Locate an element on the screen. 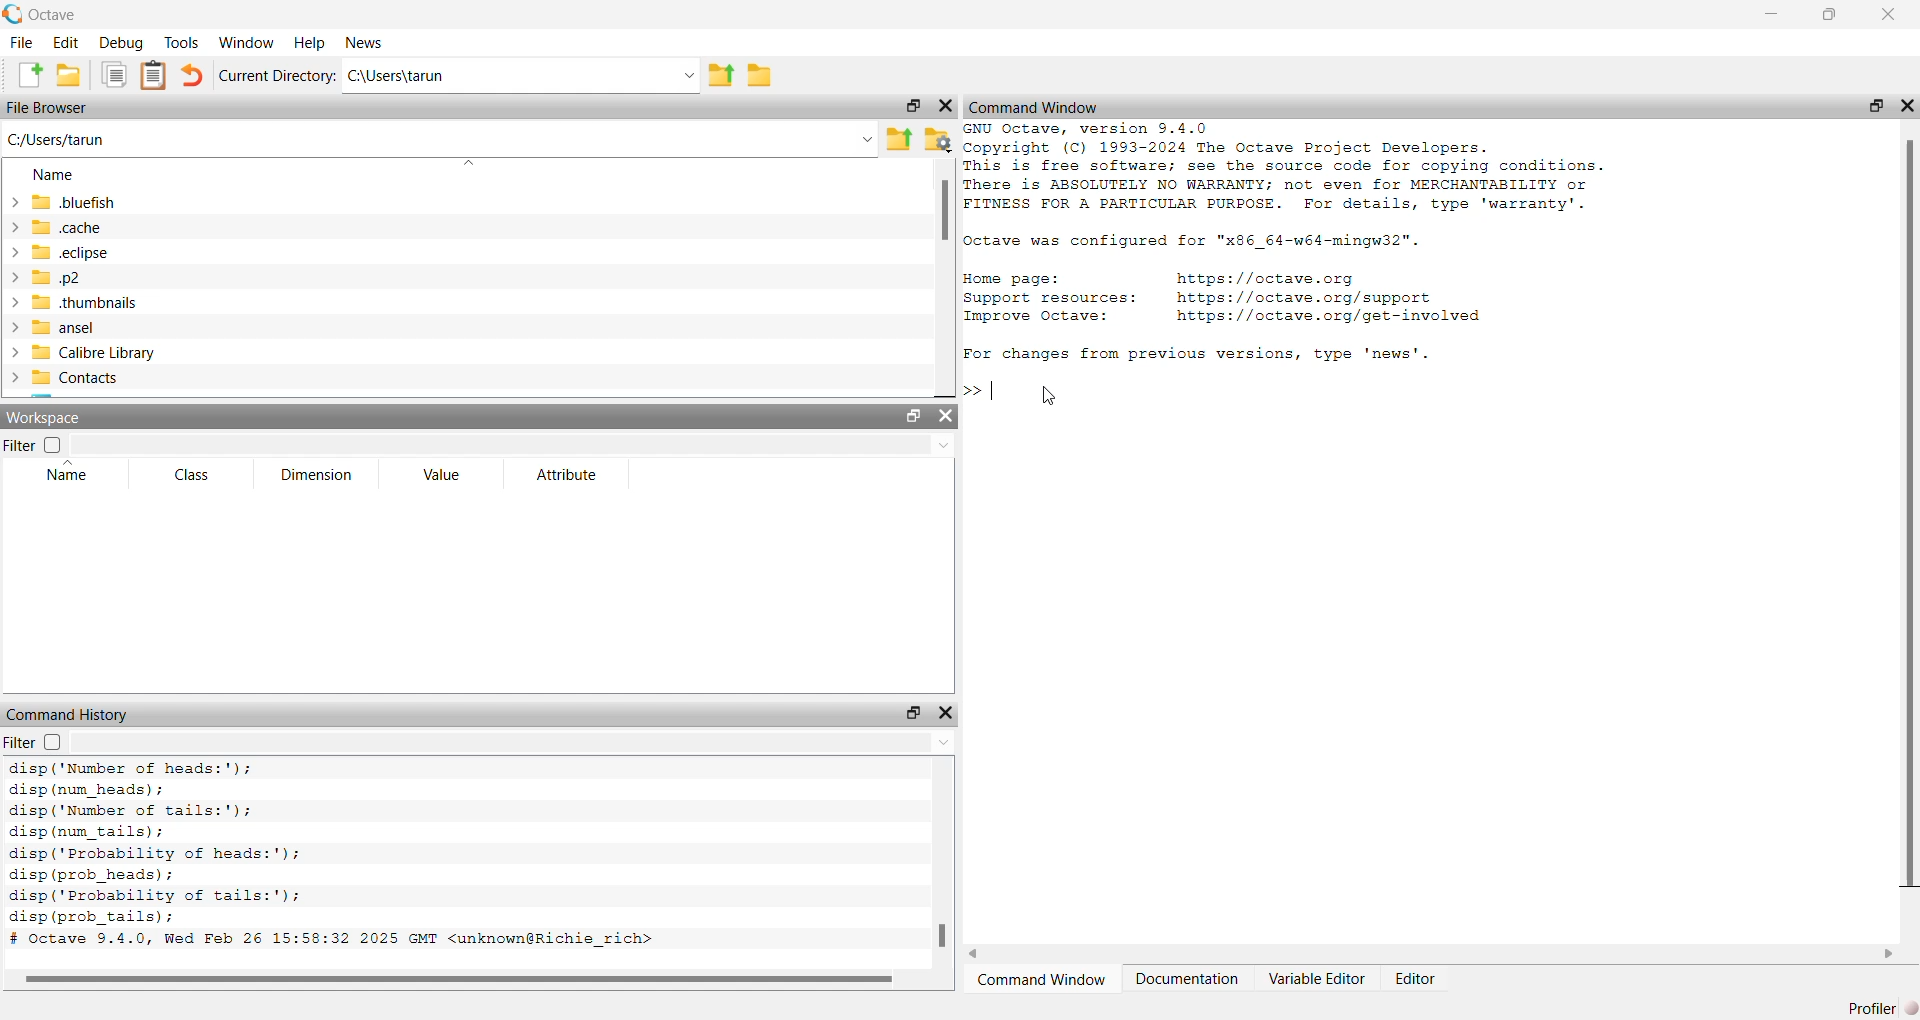  restore is located at coordinates (1831, 15).